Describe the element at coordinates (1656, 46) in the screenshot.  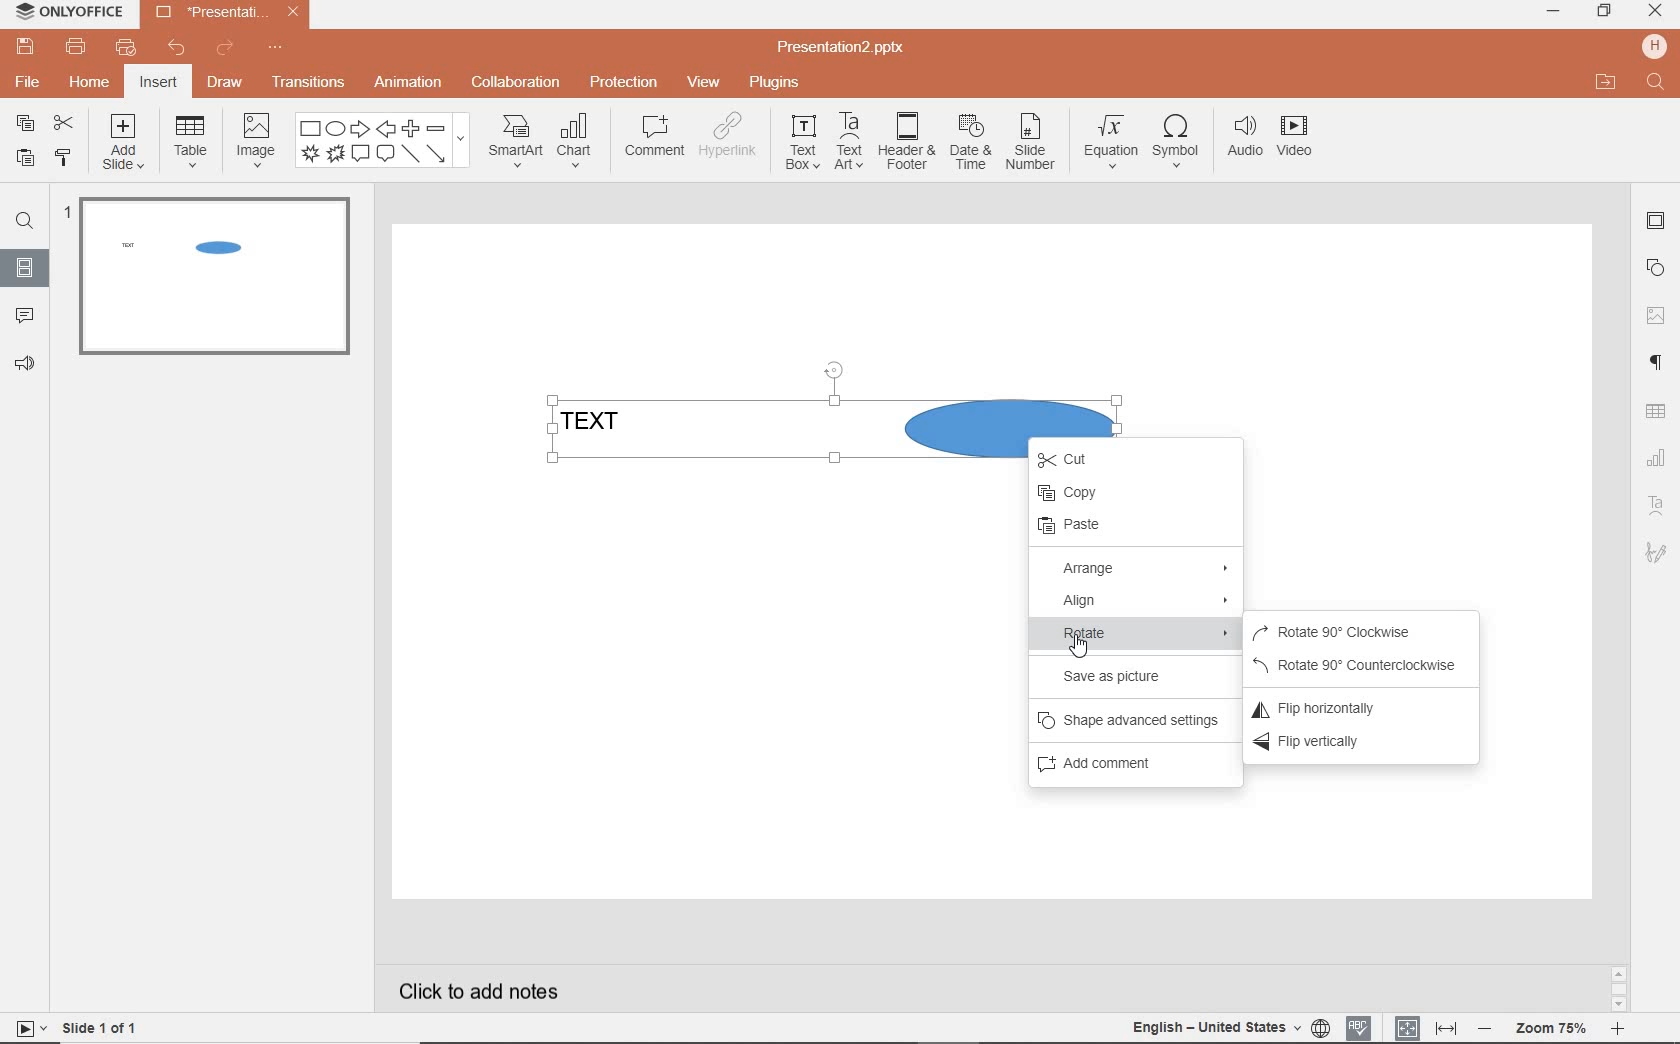
I see `HP` at that location.